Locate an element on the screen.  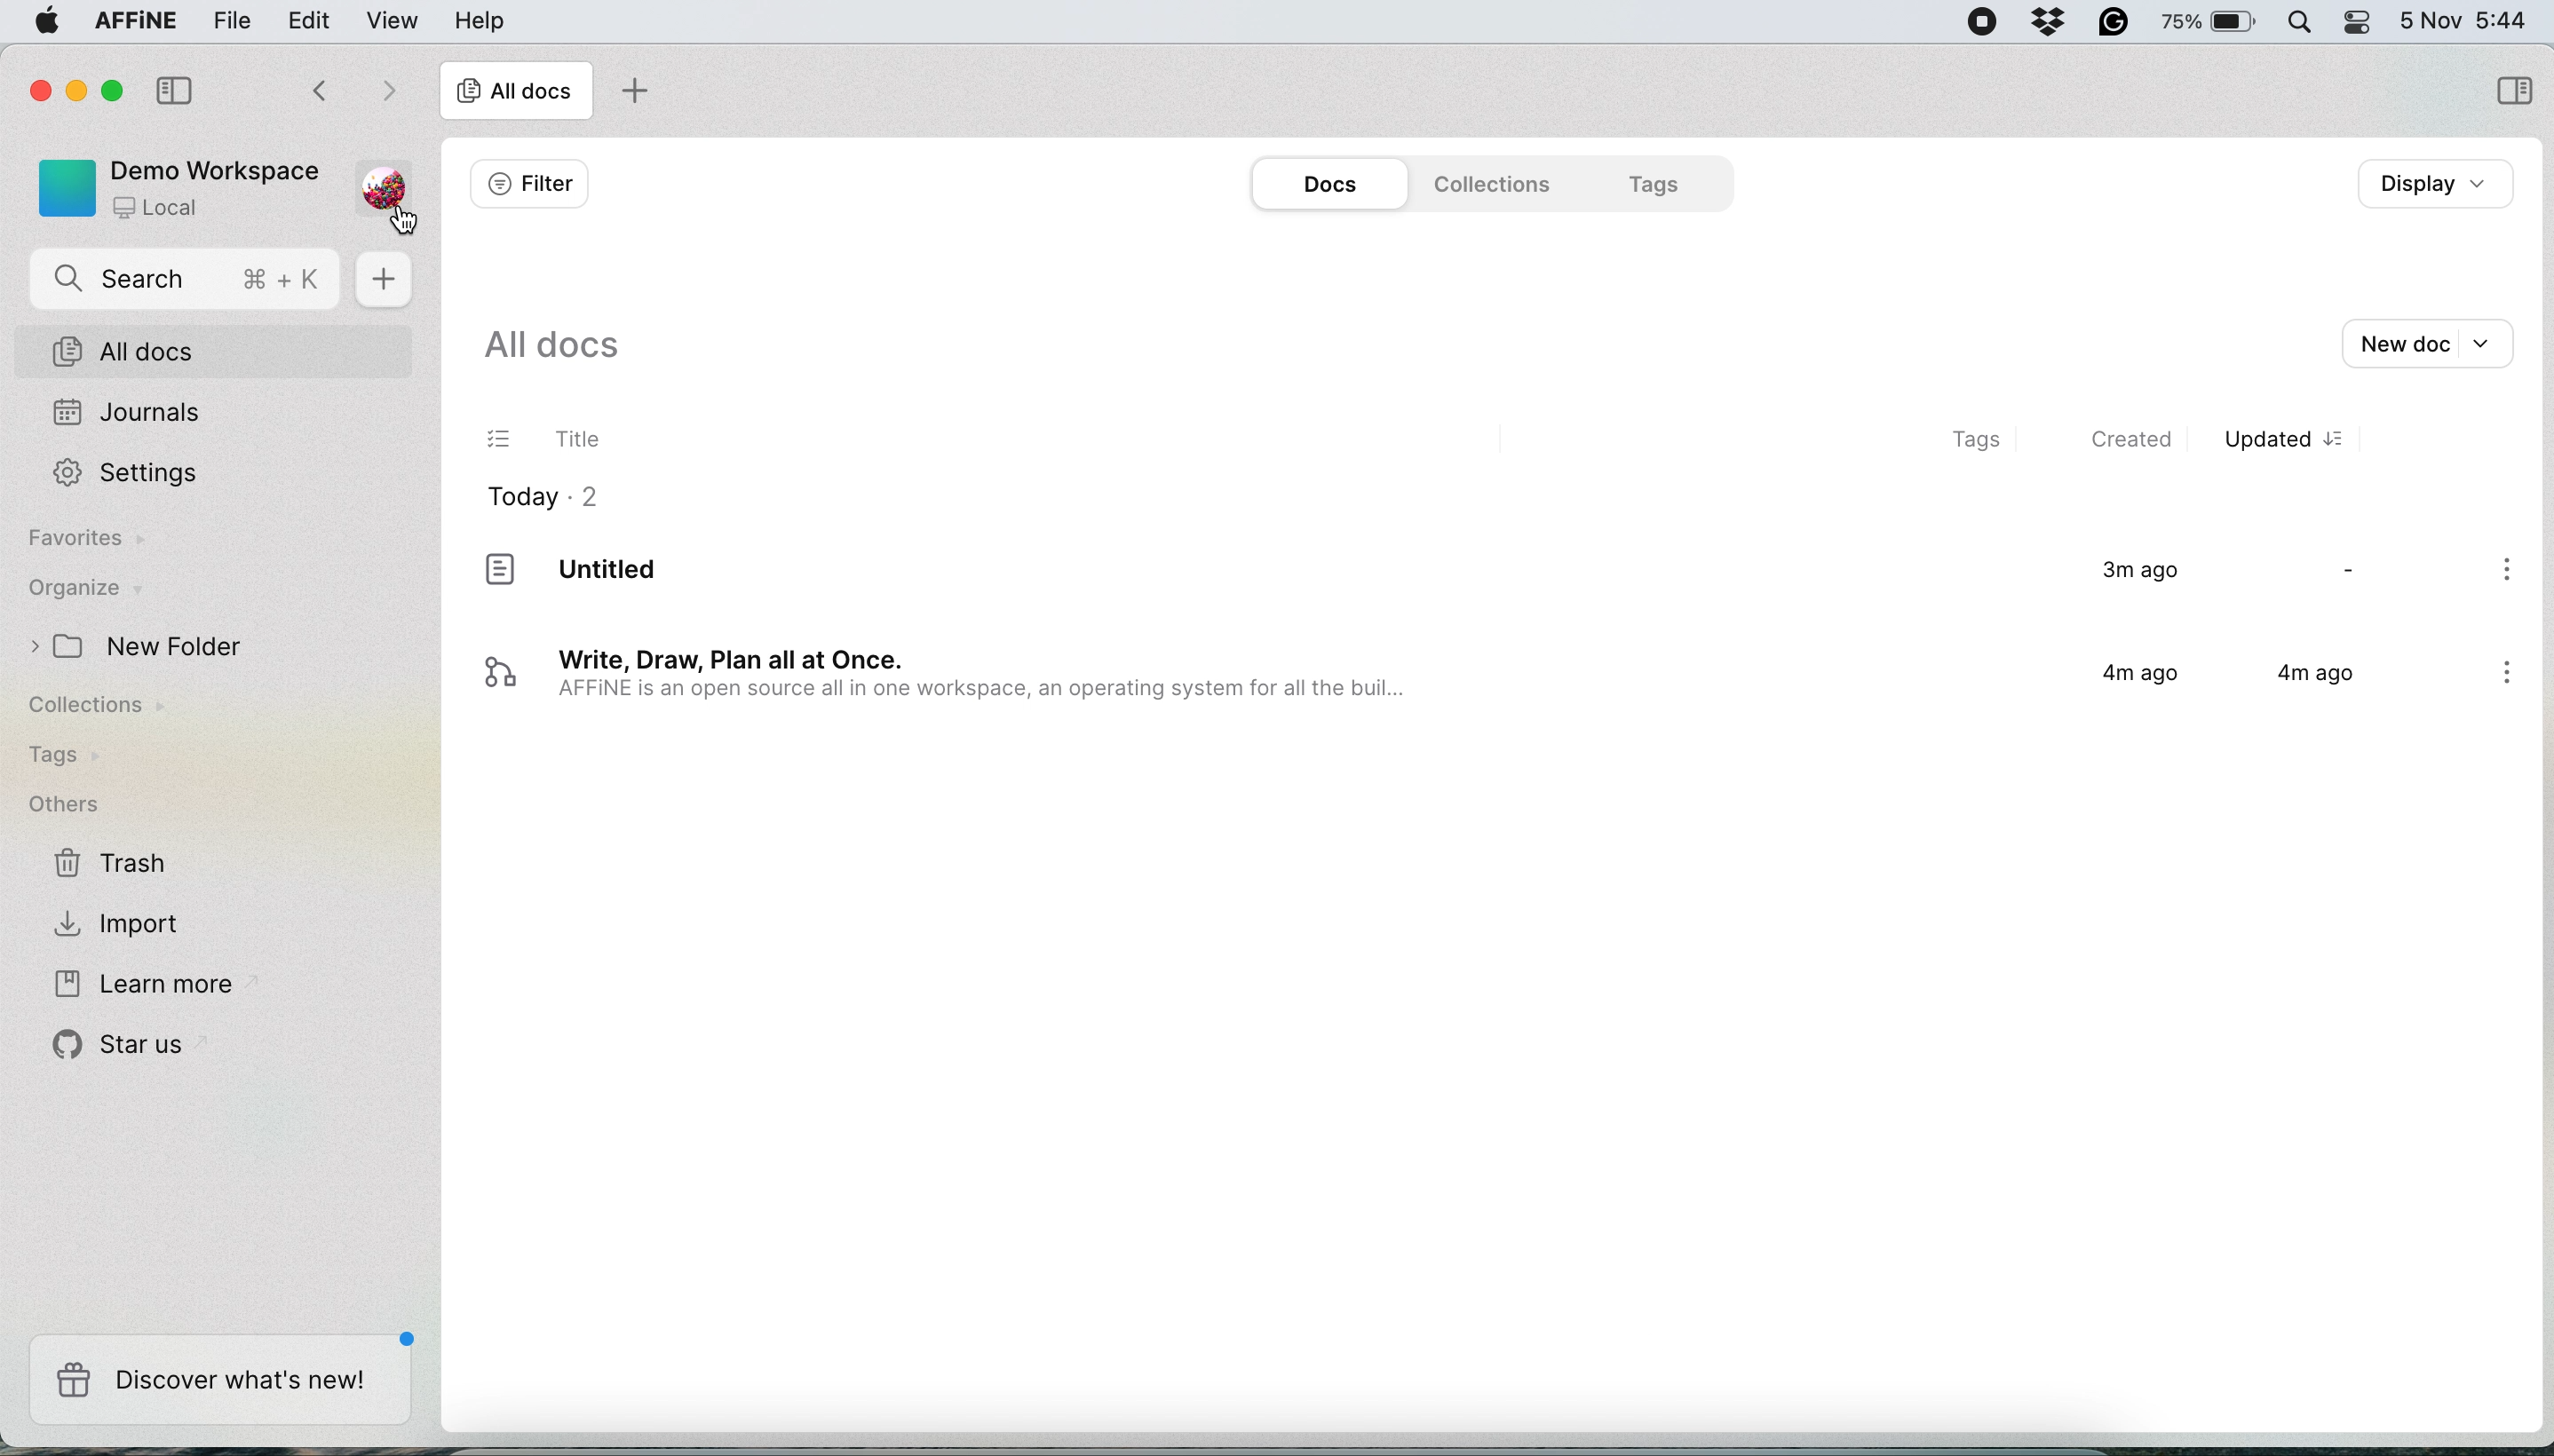
filter is located at coordinates (529, 184).